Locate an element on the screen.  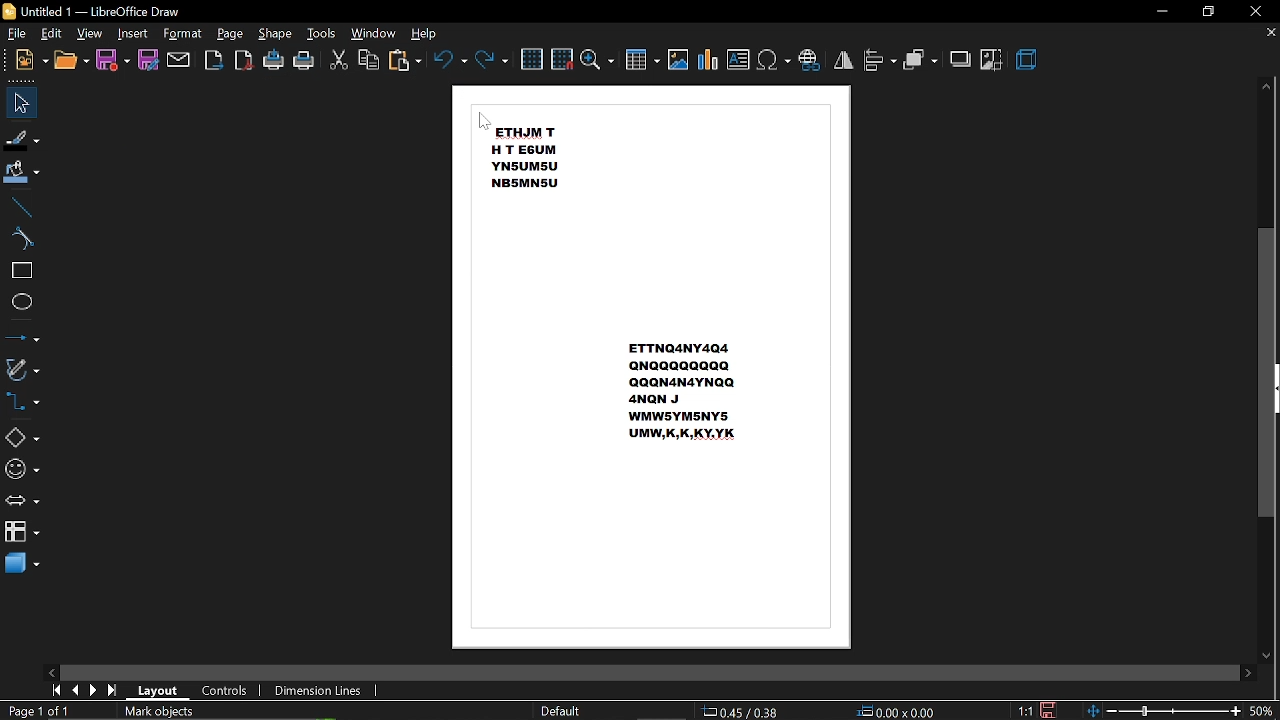
layout is located at coordinates (161, 691).